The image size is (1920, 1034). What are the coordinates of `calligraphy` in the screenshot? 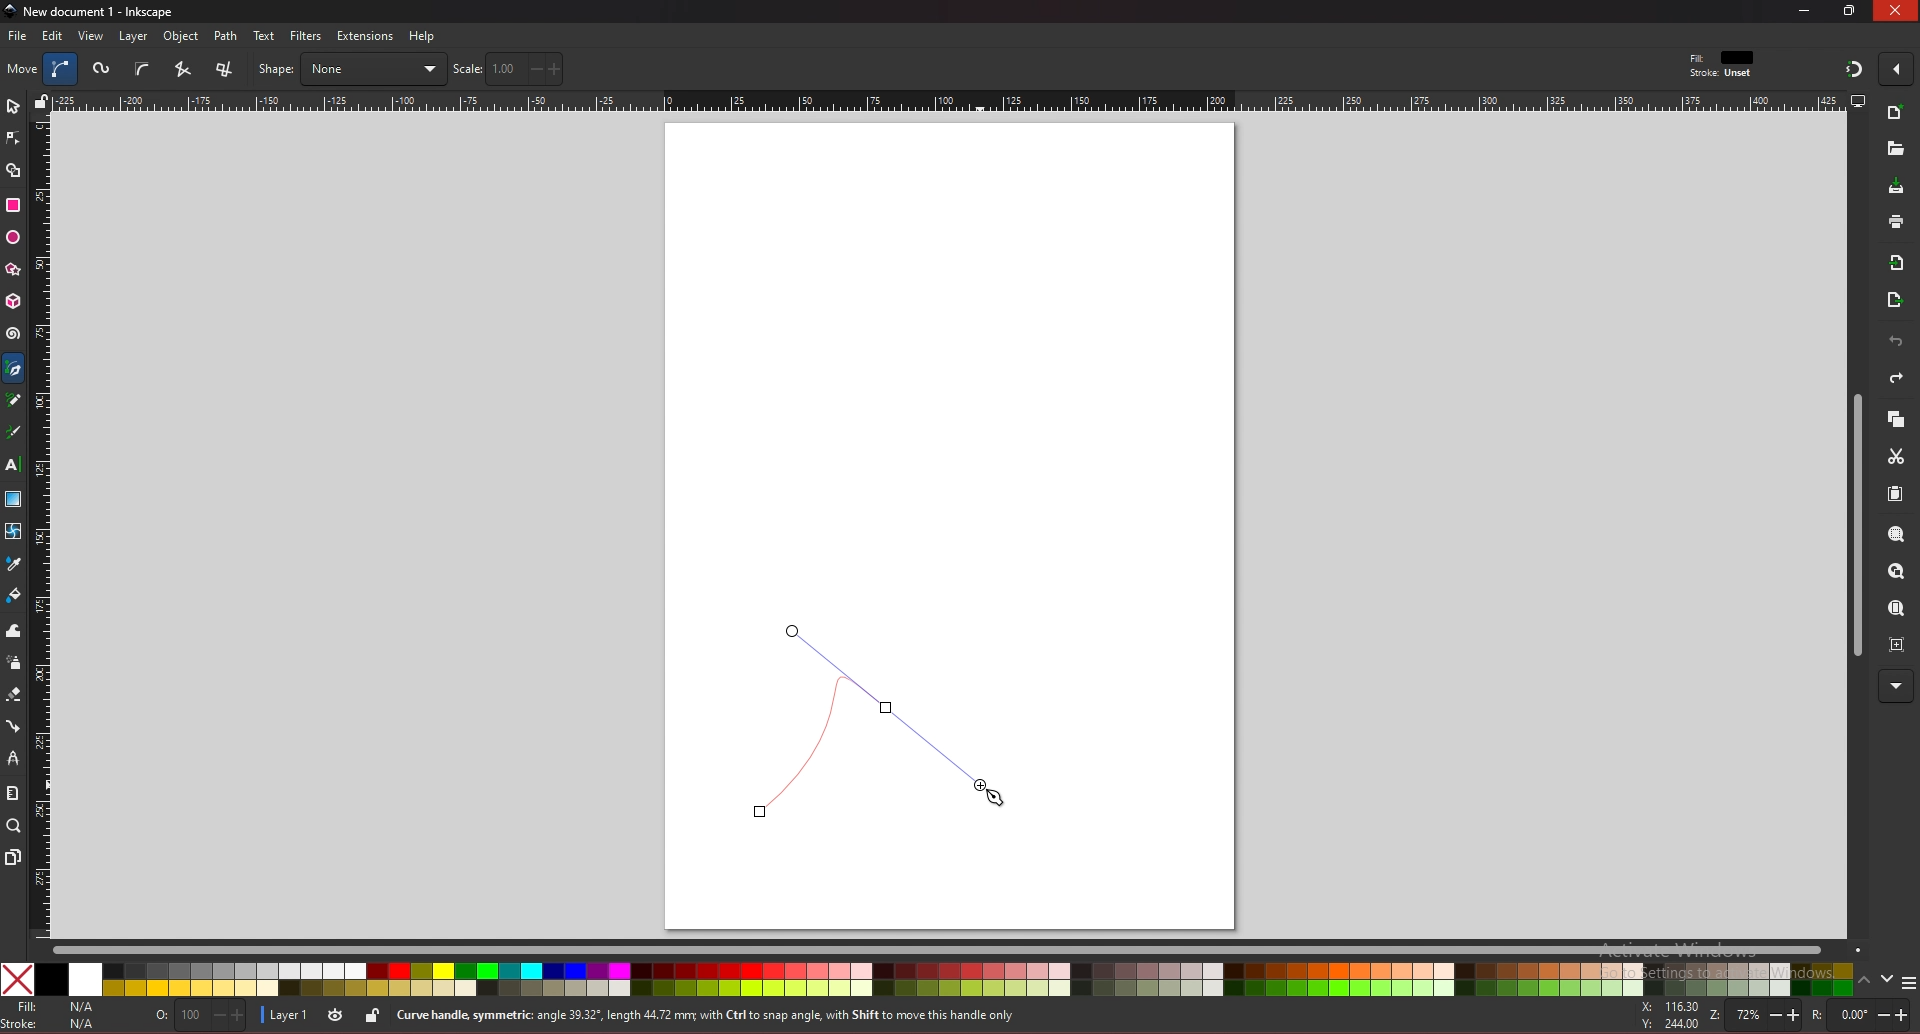 It's located at (17, 434).